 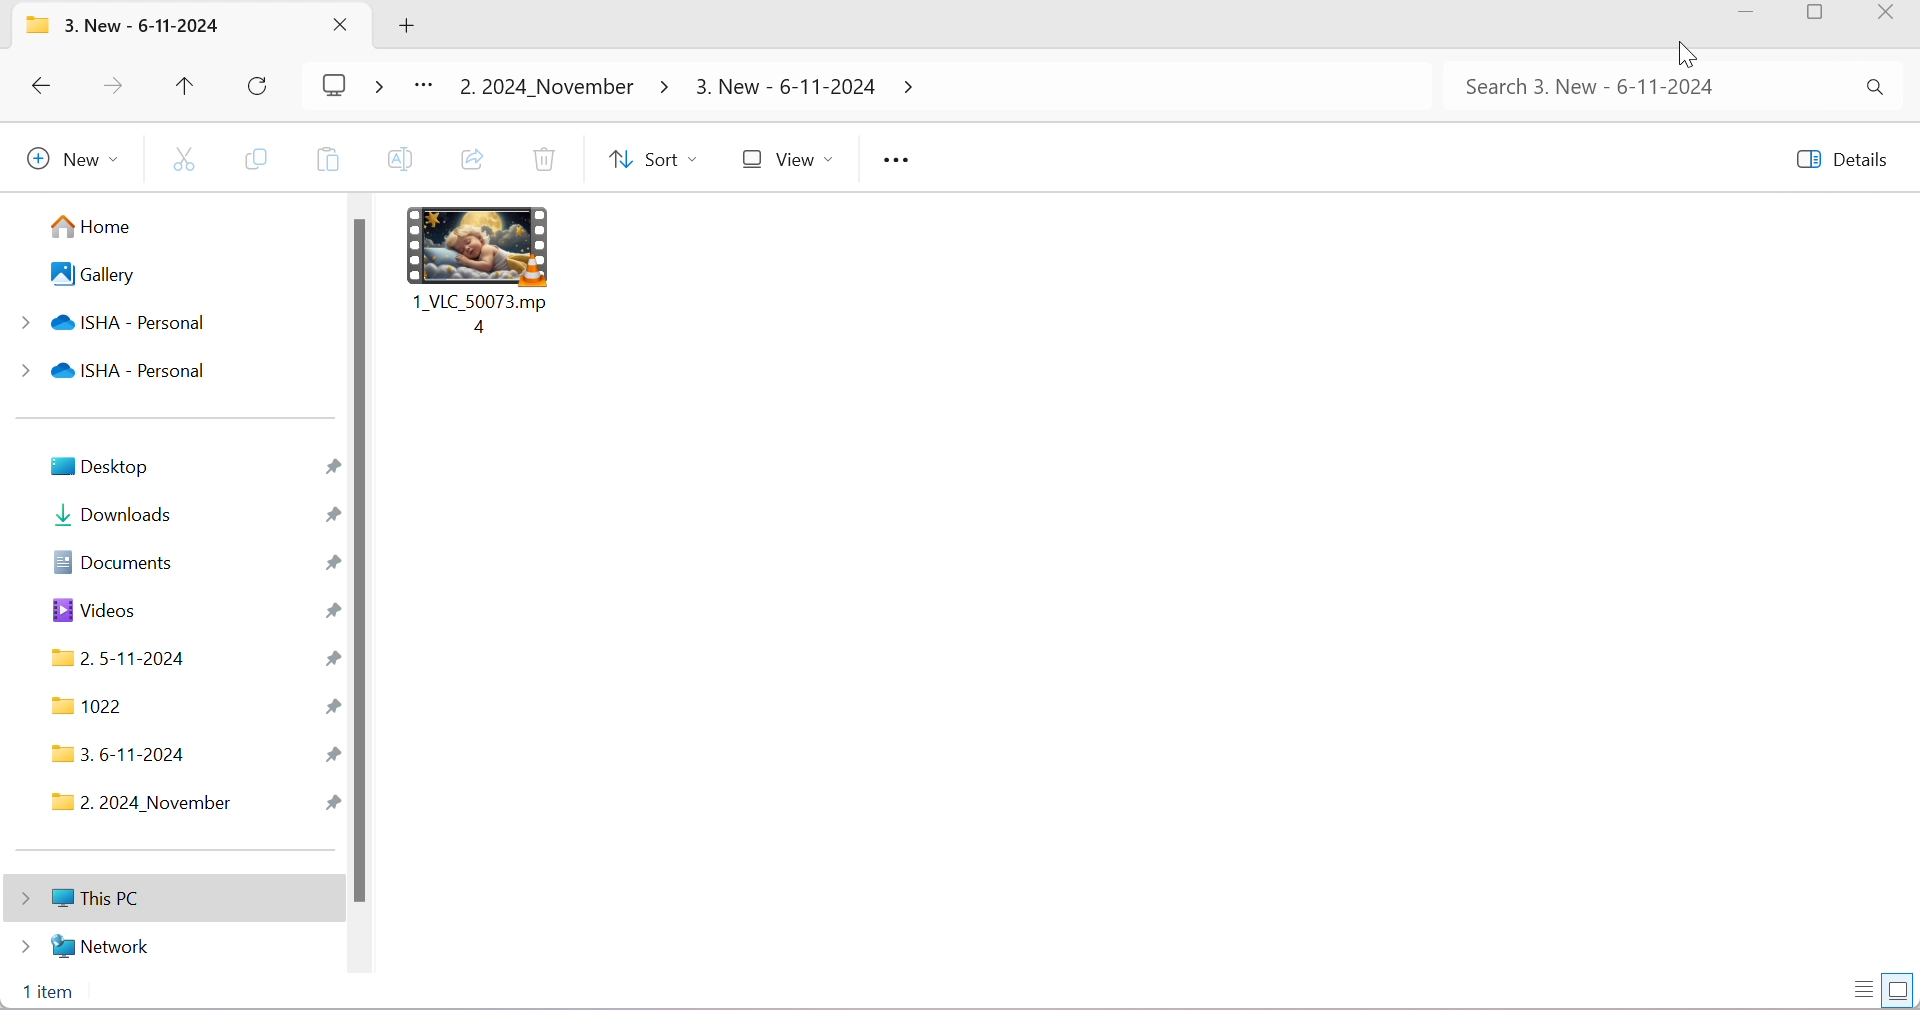 I want to click on Icon, so click(x=41, y=25).